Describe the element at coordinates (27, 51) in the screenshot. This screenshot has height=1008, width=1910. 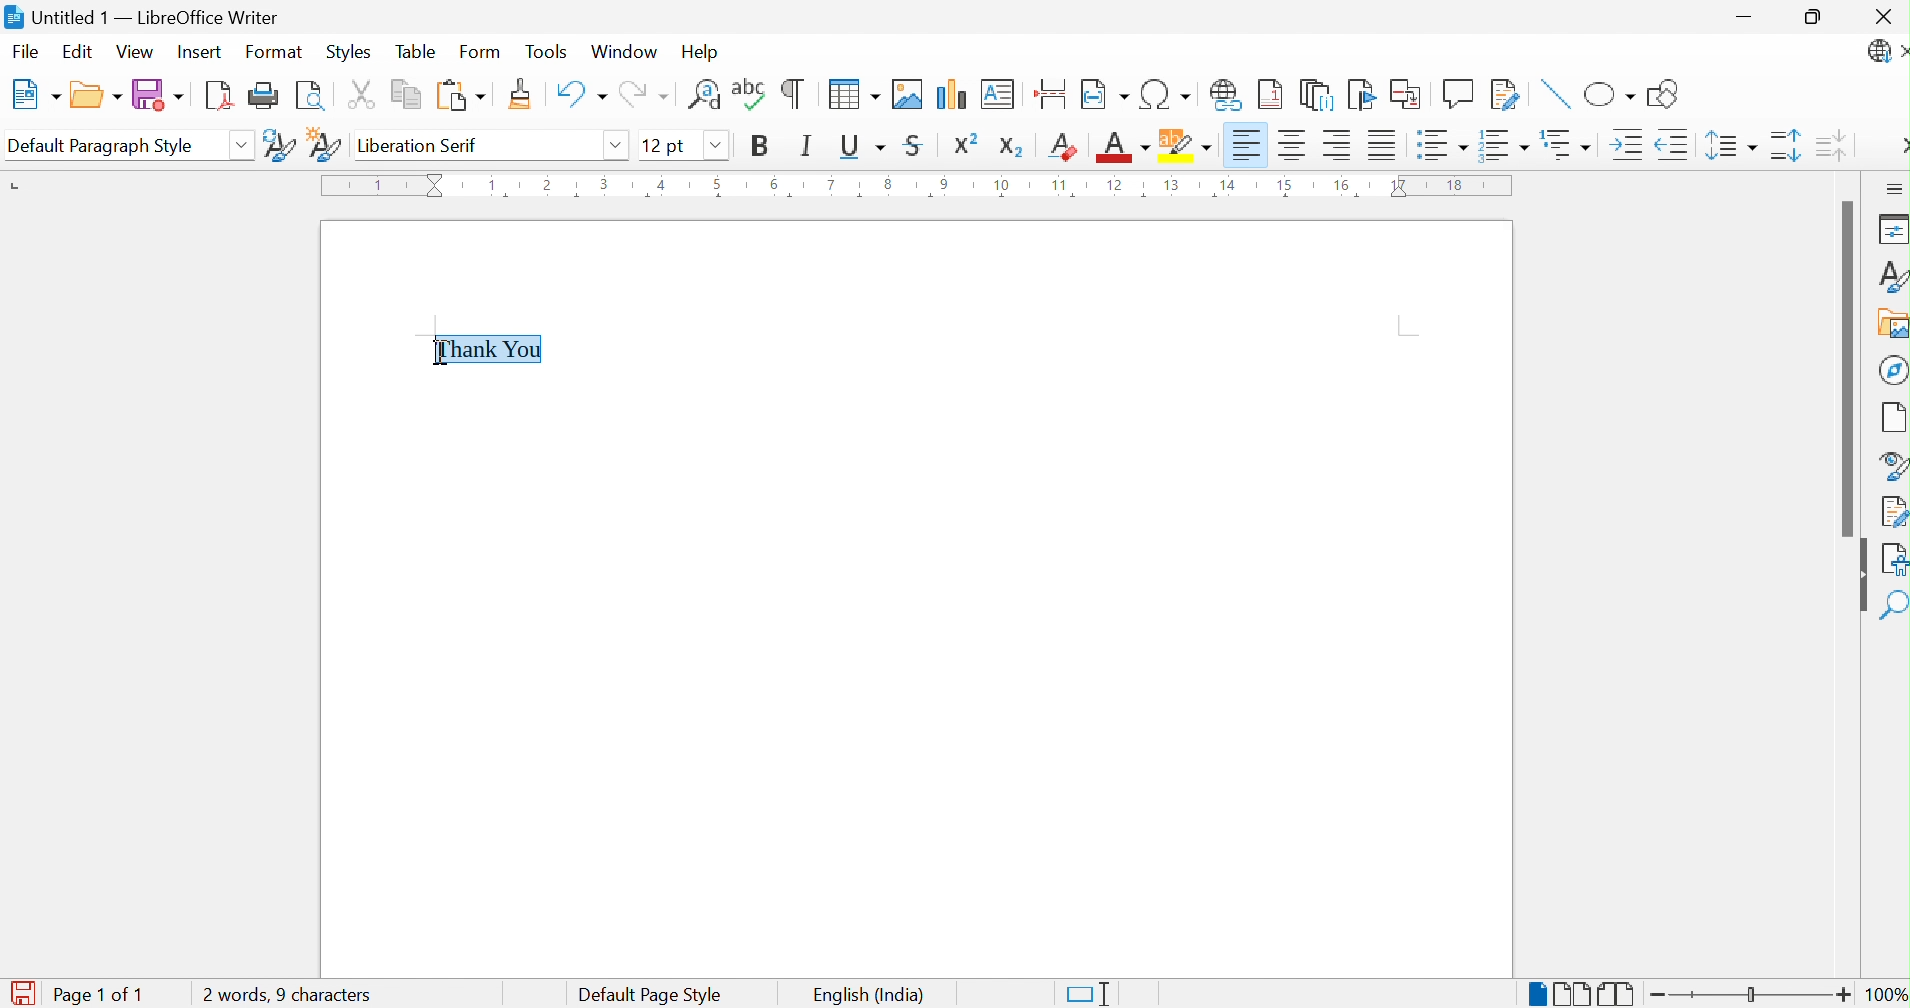
I see `File` at that location.